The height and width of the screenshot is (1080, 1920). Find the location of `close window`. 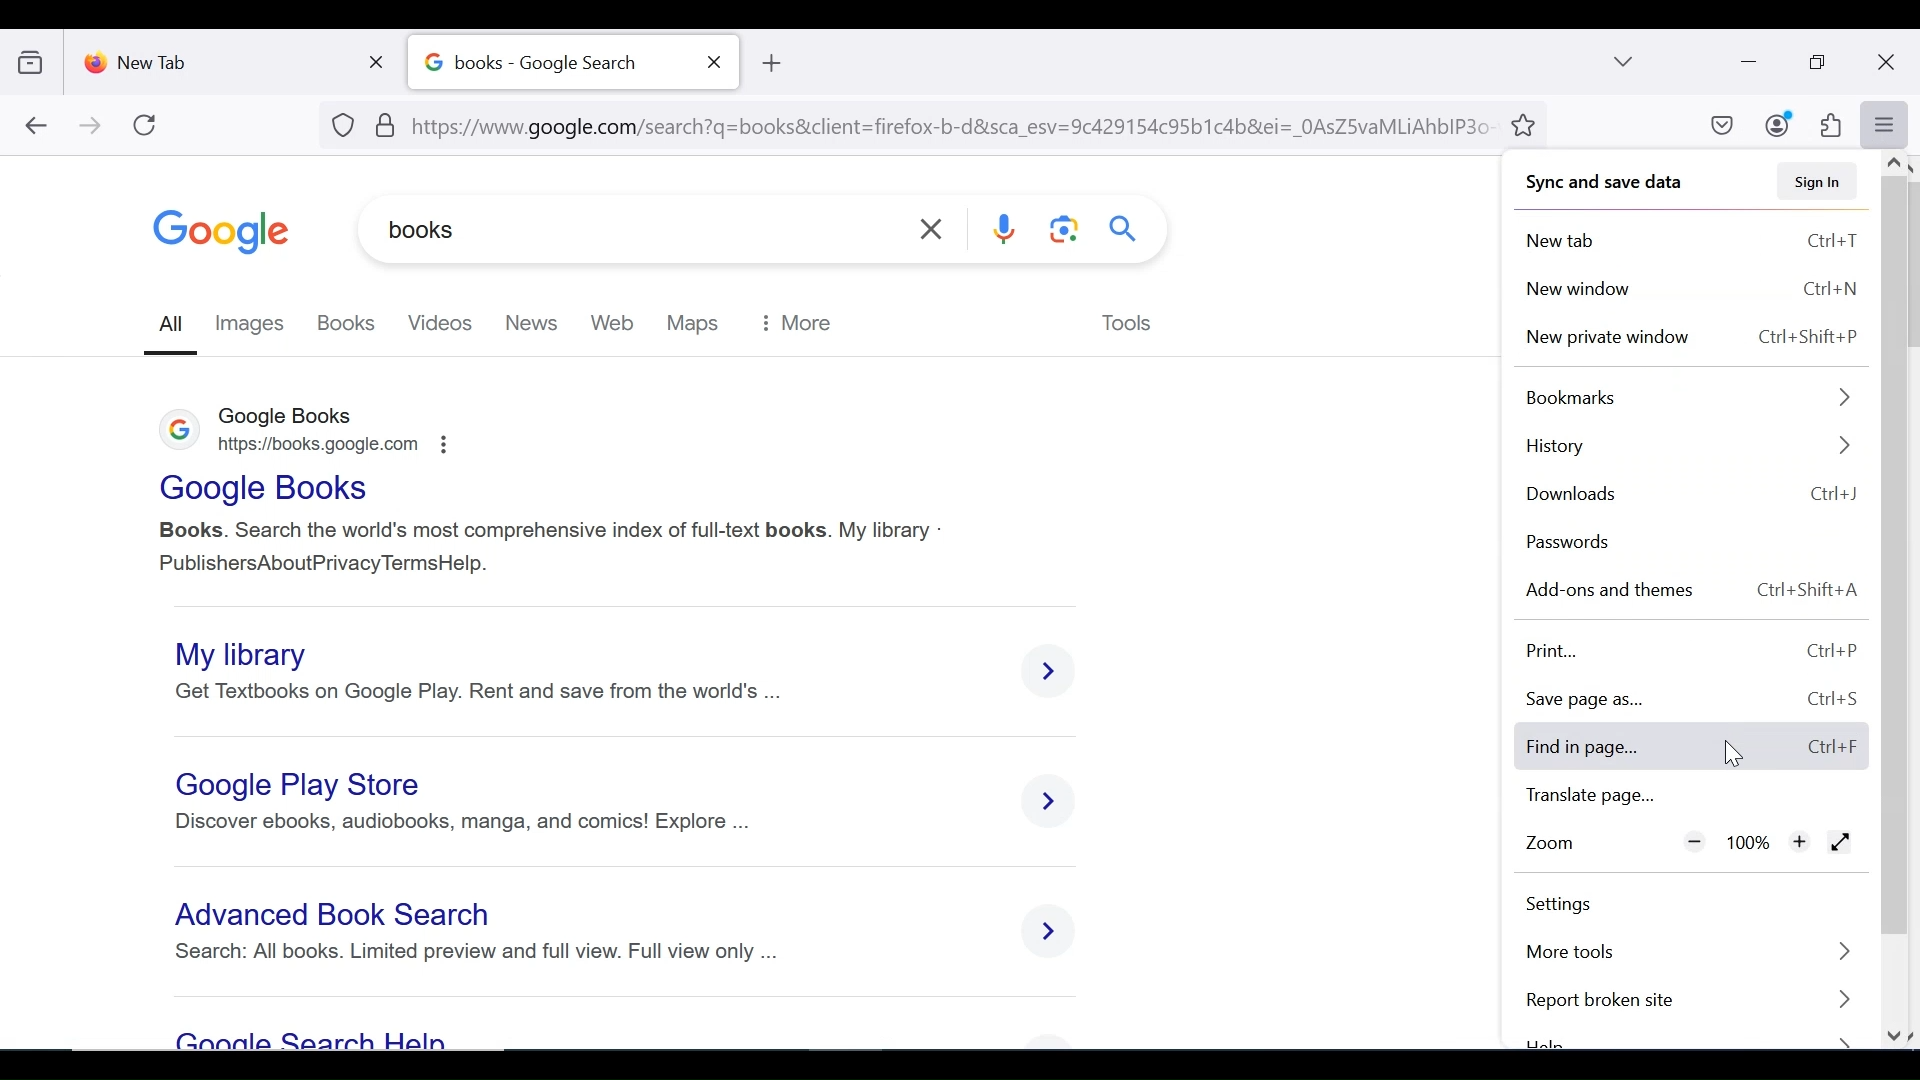

close window is located at coordinates (1887, 63).